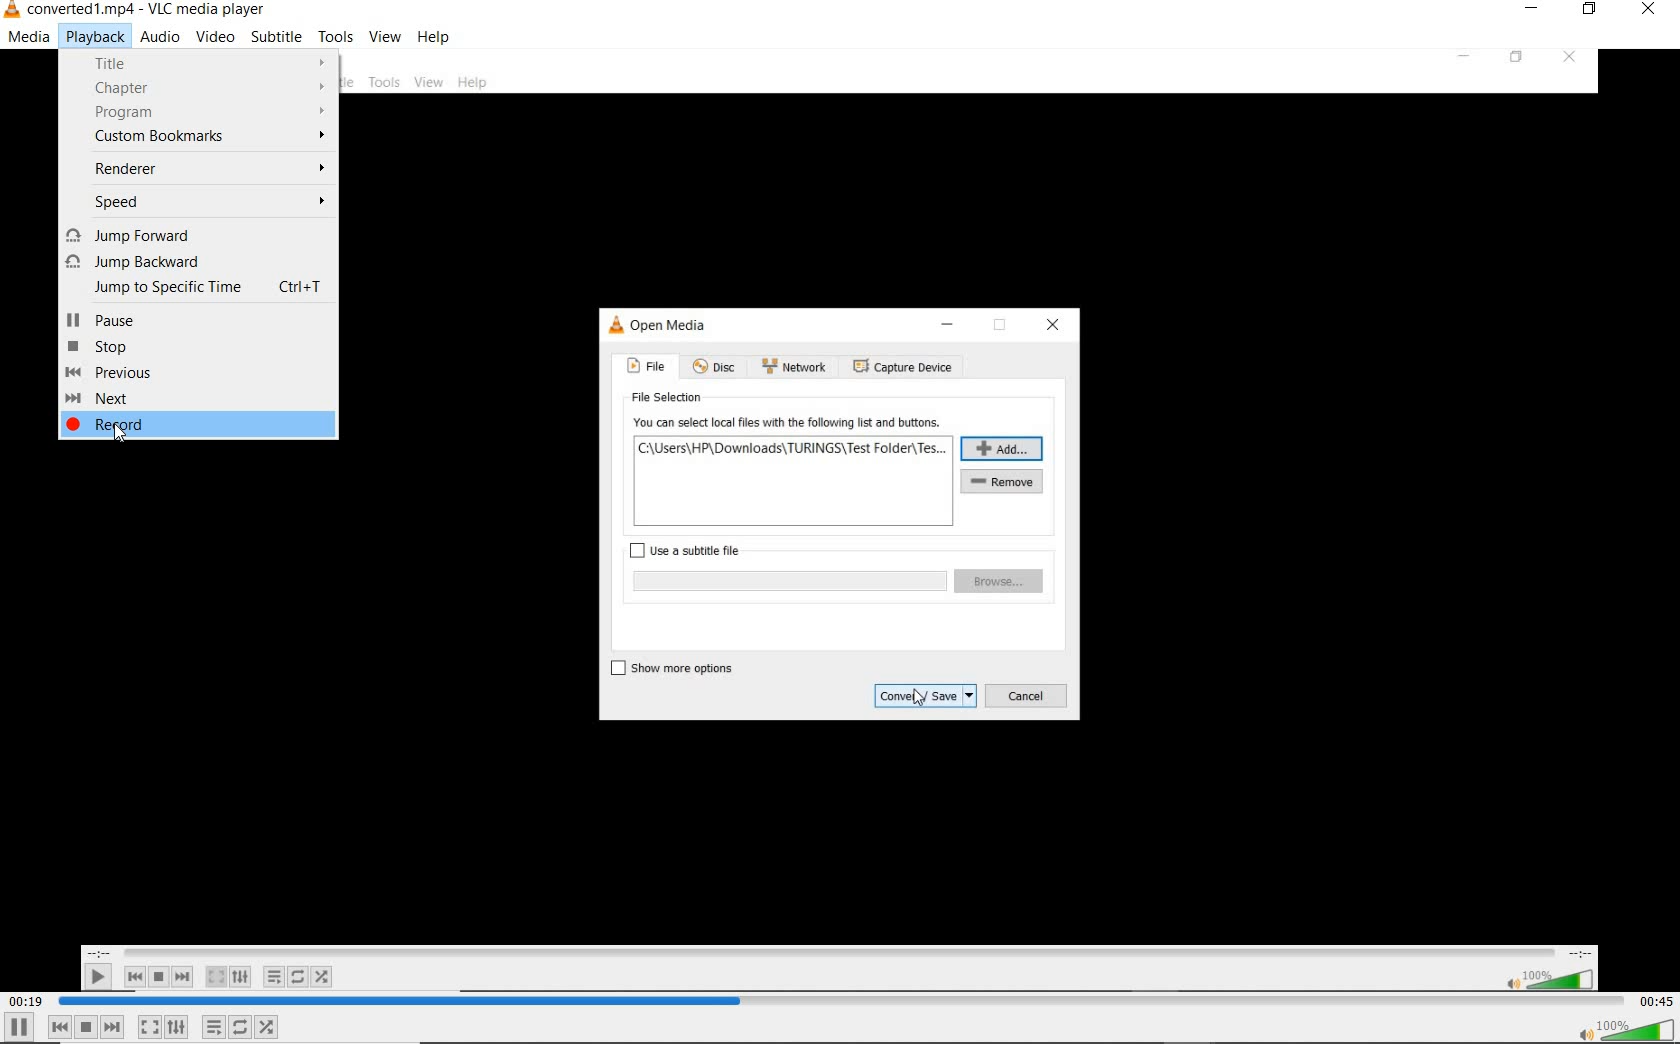 The image size is (1680, 1044). I want to click on media, so click(29, 35).